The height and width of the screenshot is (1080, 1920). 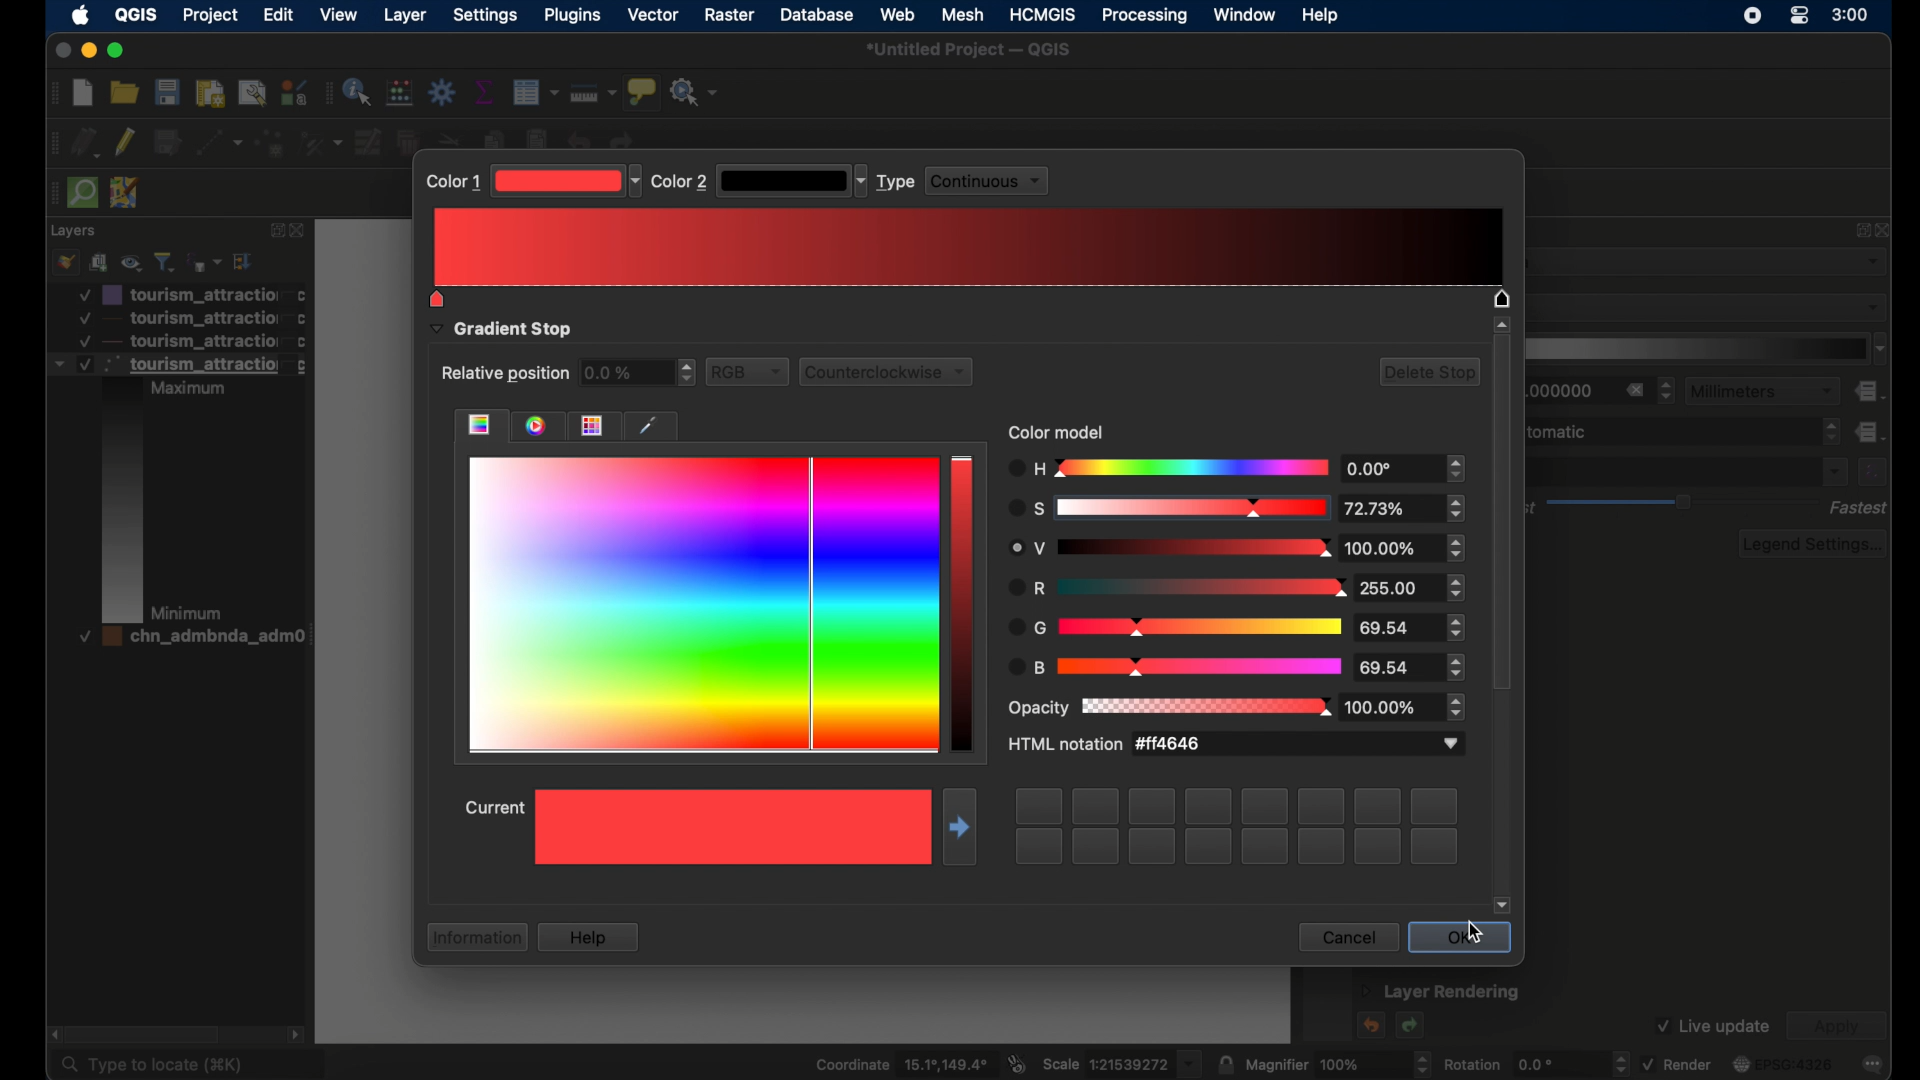 I want to click on add point features, so click(x=271, y=141).